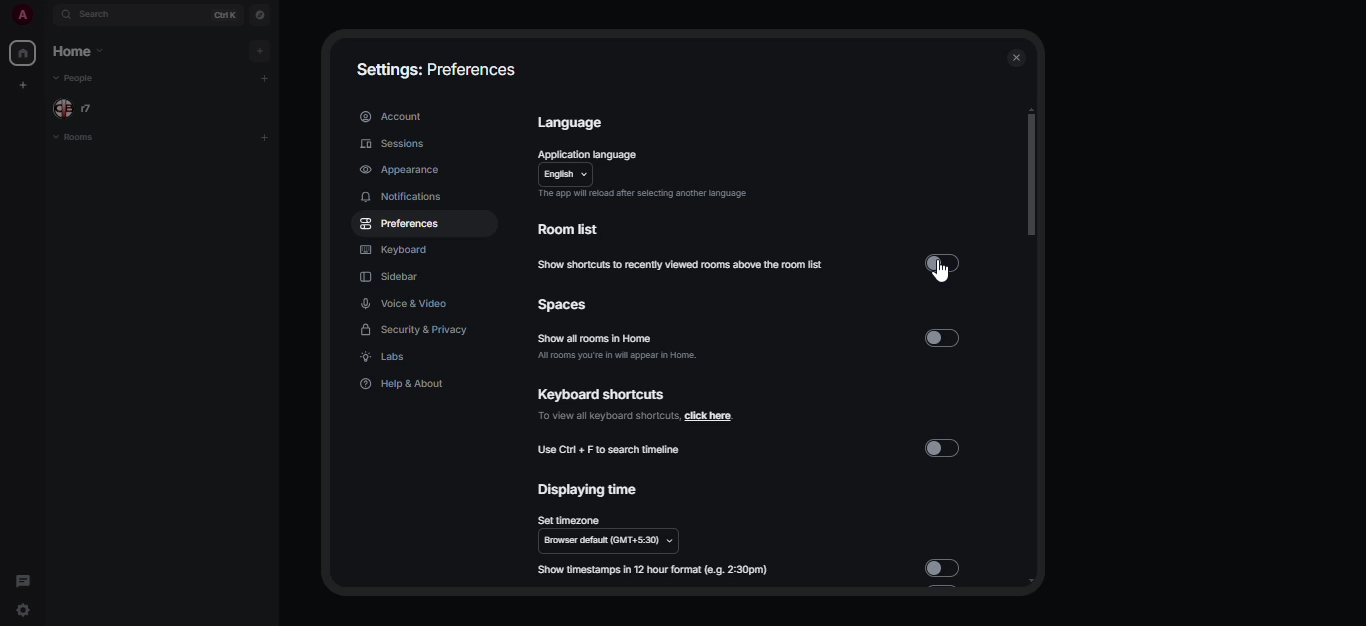 The image size is (1366, 626). What do you see at coordinates (410, 329) in the screenshot?
I see `security & privacy` at bounding box center [410, 329].